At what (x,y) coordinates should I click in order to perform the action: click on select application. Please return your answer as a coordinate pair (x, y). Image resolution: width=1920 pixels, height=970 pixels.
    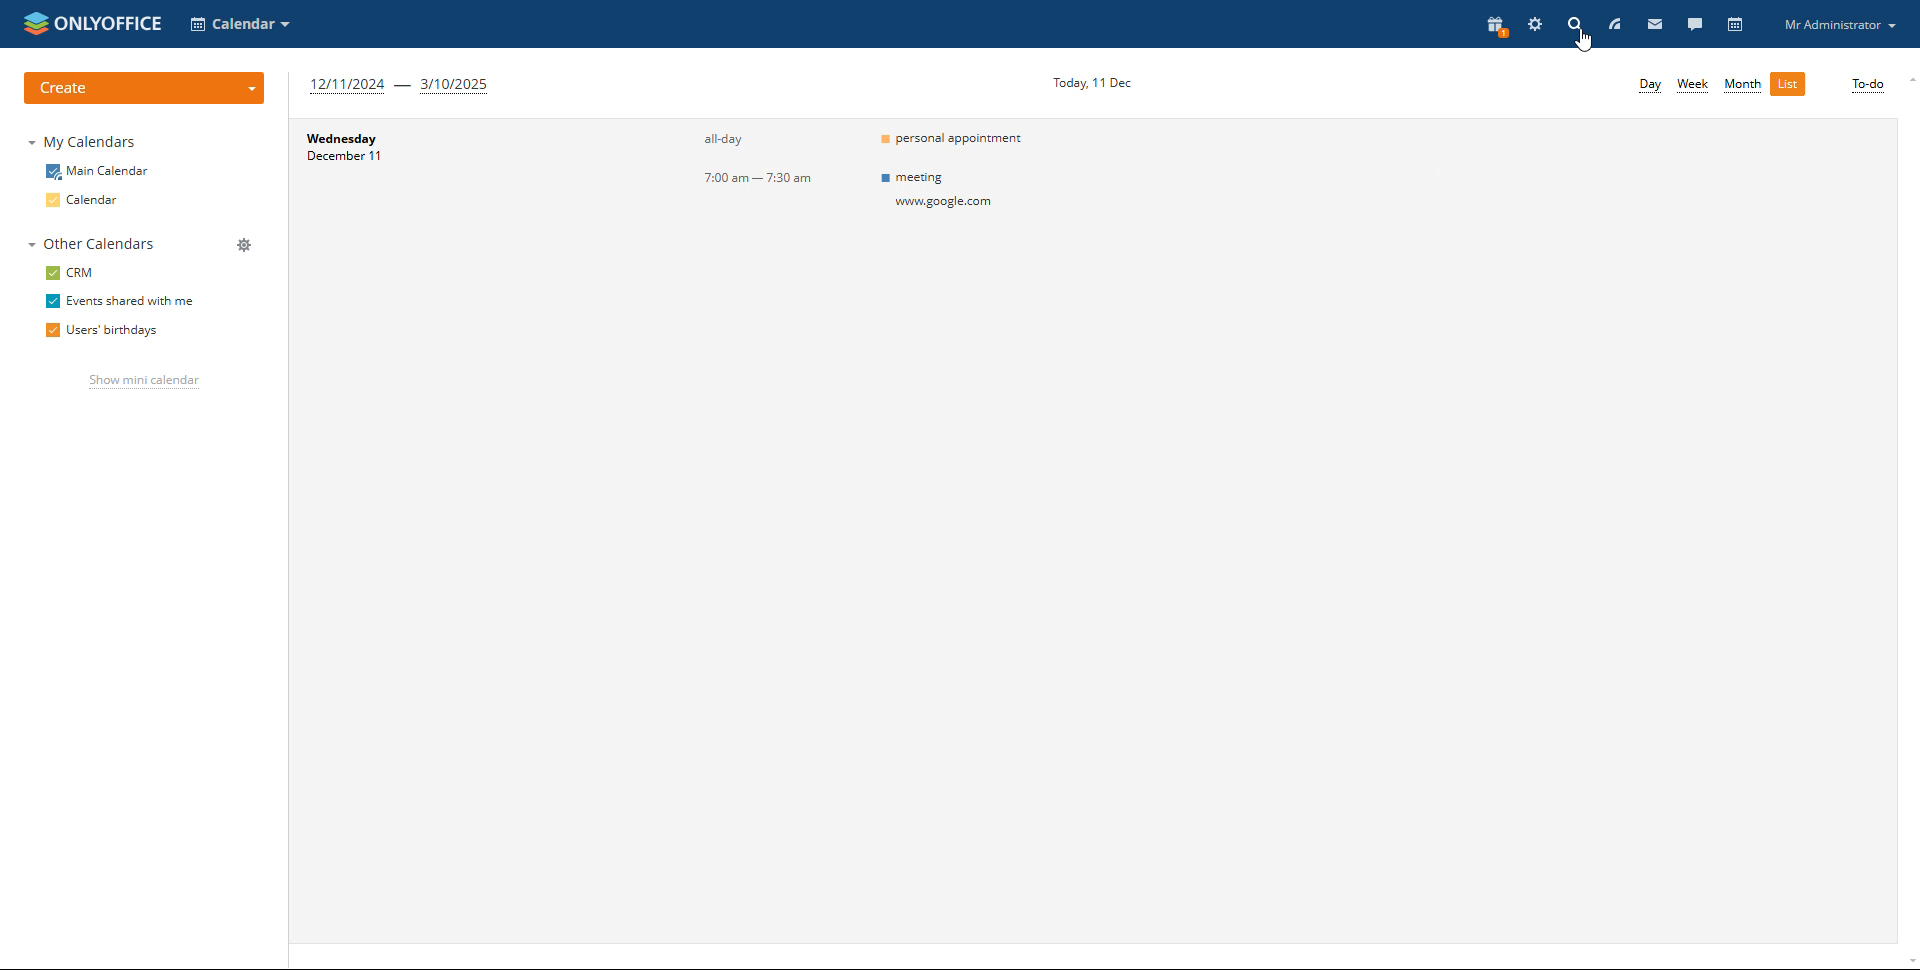
    Looking at the image, I should click on (241, 24).